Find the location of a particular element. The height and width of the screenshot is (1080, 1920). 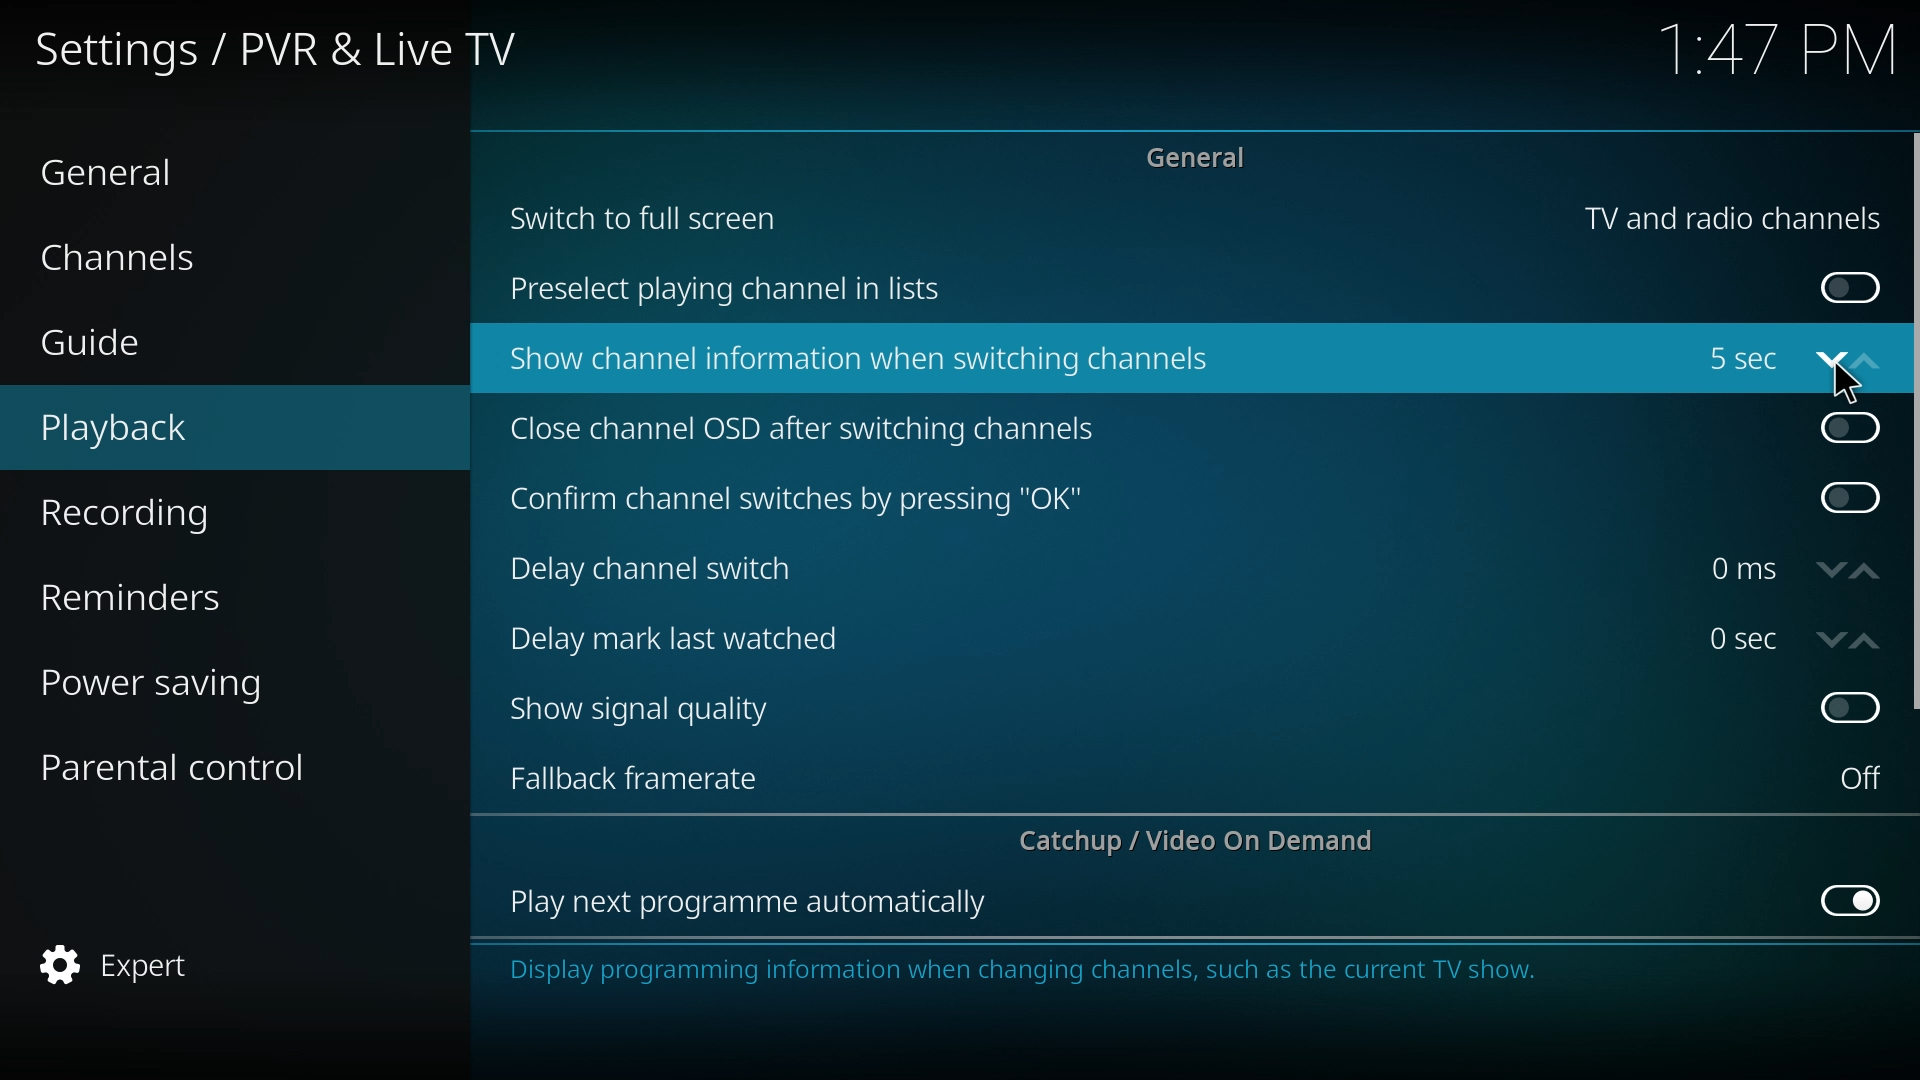

decrease time is located at coordinates (1829, 365).